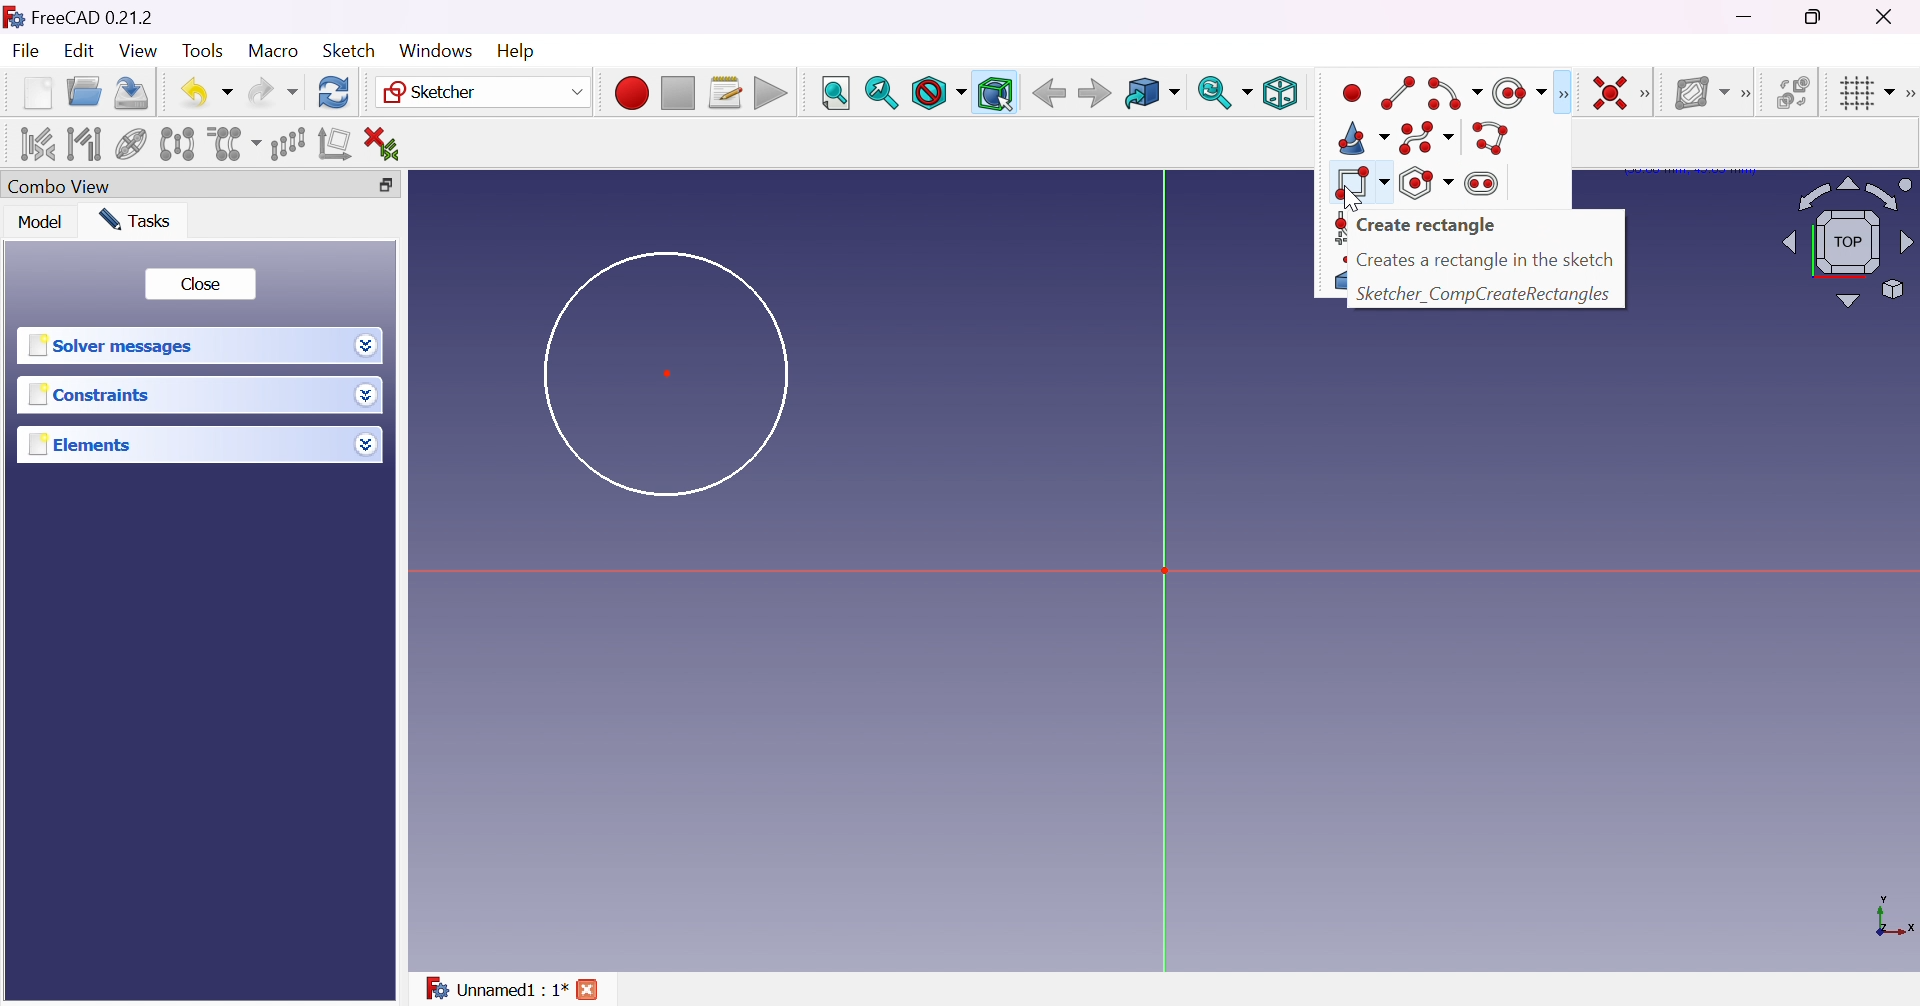 This screenshot has width=1920, height=1006. What do you see at coordinates (287, 142) in the screenshot?
I see `Rectangular array` at bounding box center [287, 142].